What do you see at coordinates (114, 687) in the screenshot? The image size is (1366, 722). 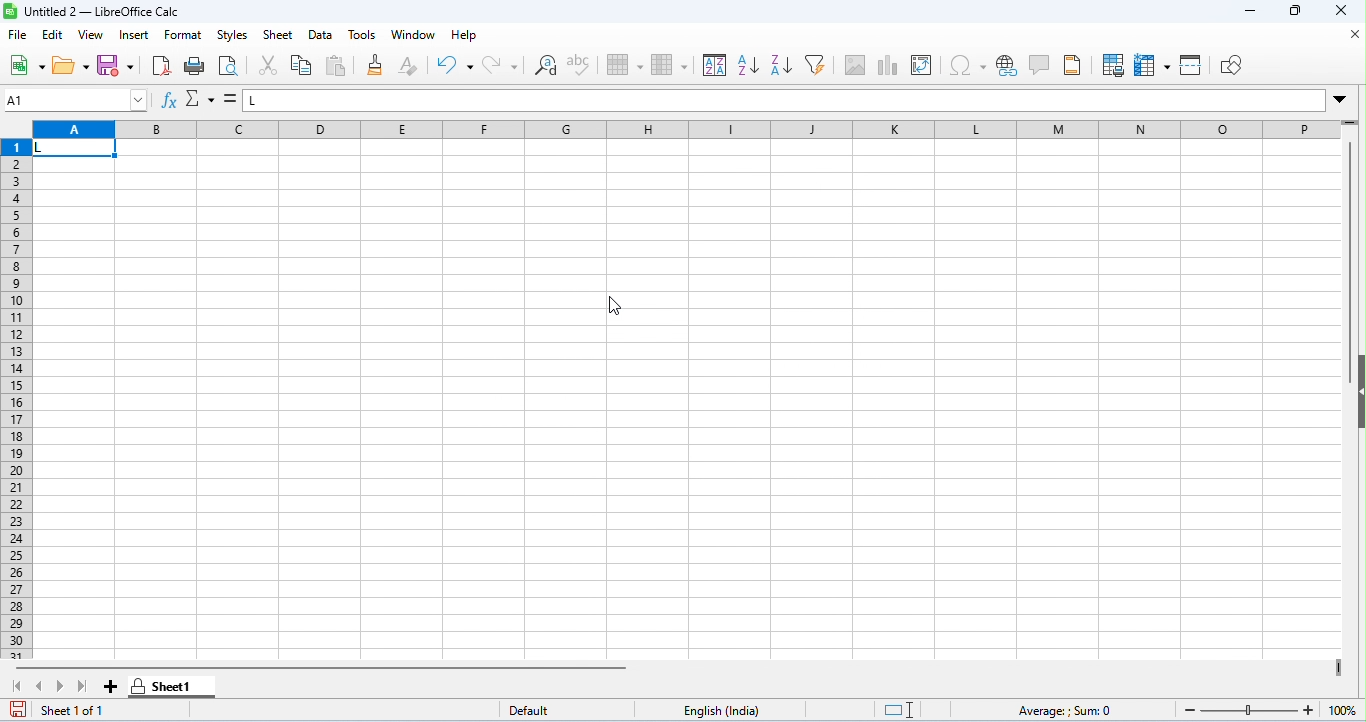 I see `add sheet` at bounding box center [114, 687].